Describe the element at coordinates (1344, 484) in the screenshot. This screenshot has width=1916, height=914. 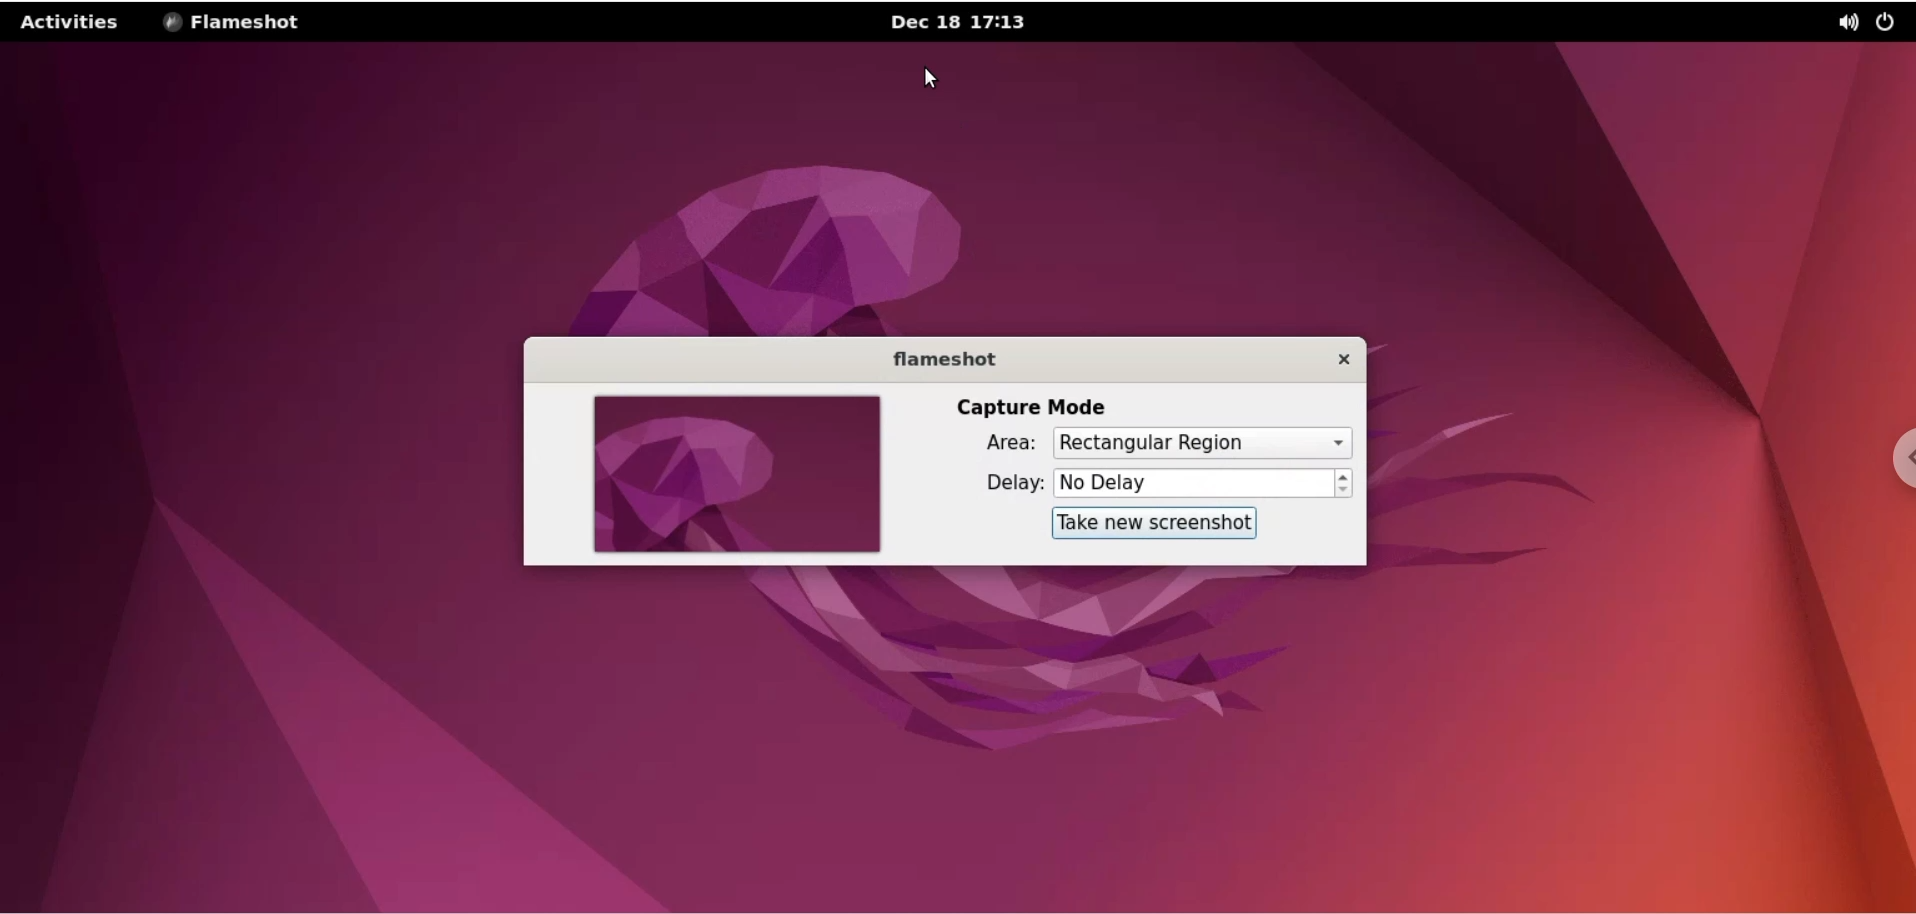
I see `increment and decrement delay buttons` at that location.